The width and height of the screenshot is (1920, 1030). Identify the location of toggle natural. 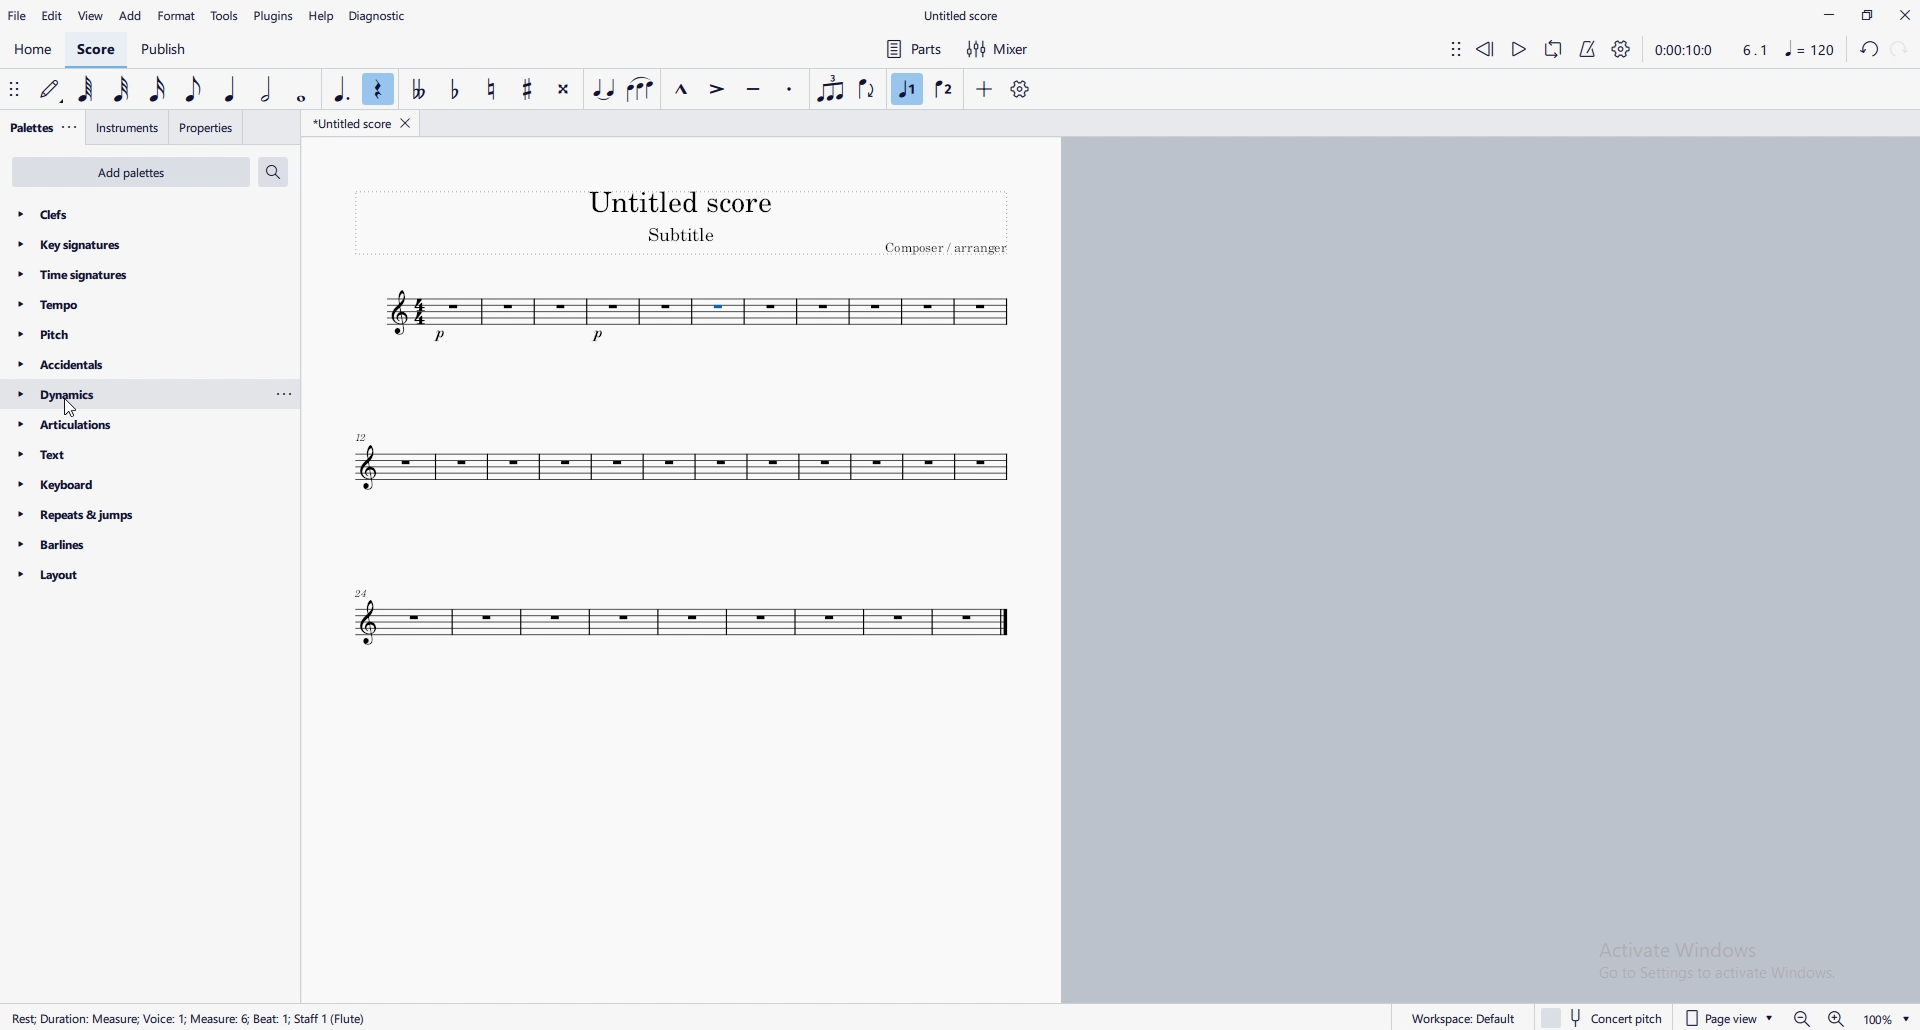
(492, 88).